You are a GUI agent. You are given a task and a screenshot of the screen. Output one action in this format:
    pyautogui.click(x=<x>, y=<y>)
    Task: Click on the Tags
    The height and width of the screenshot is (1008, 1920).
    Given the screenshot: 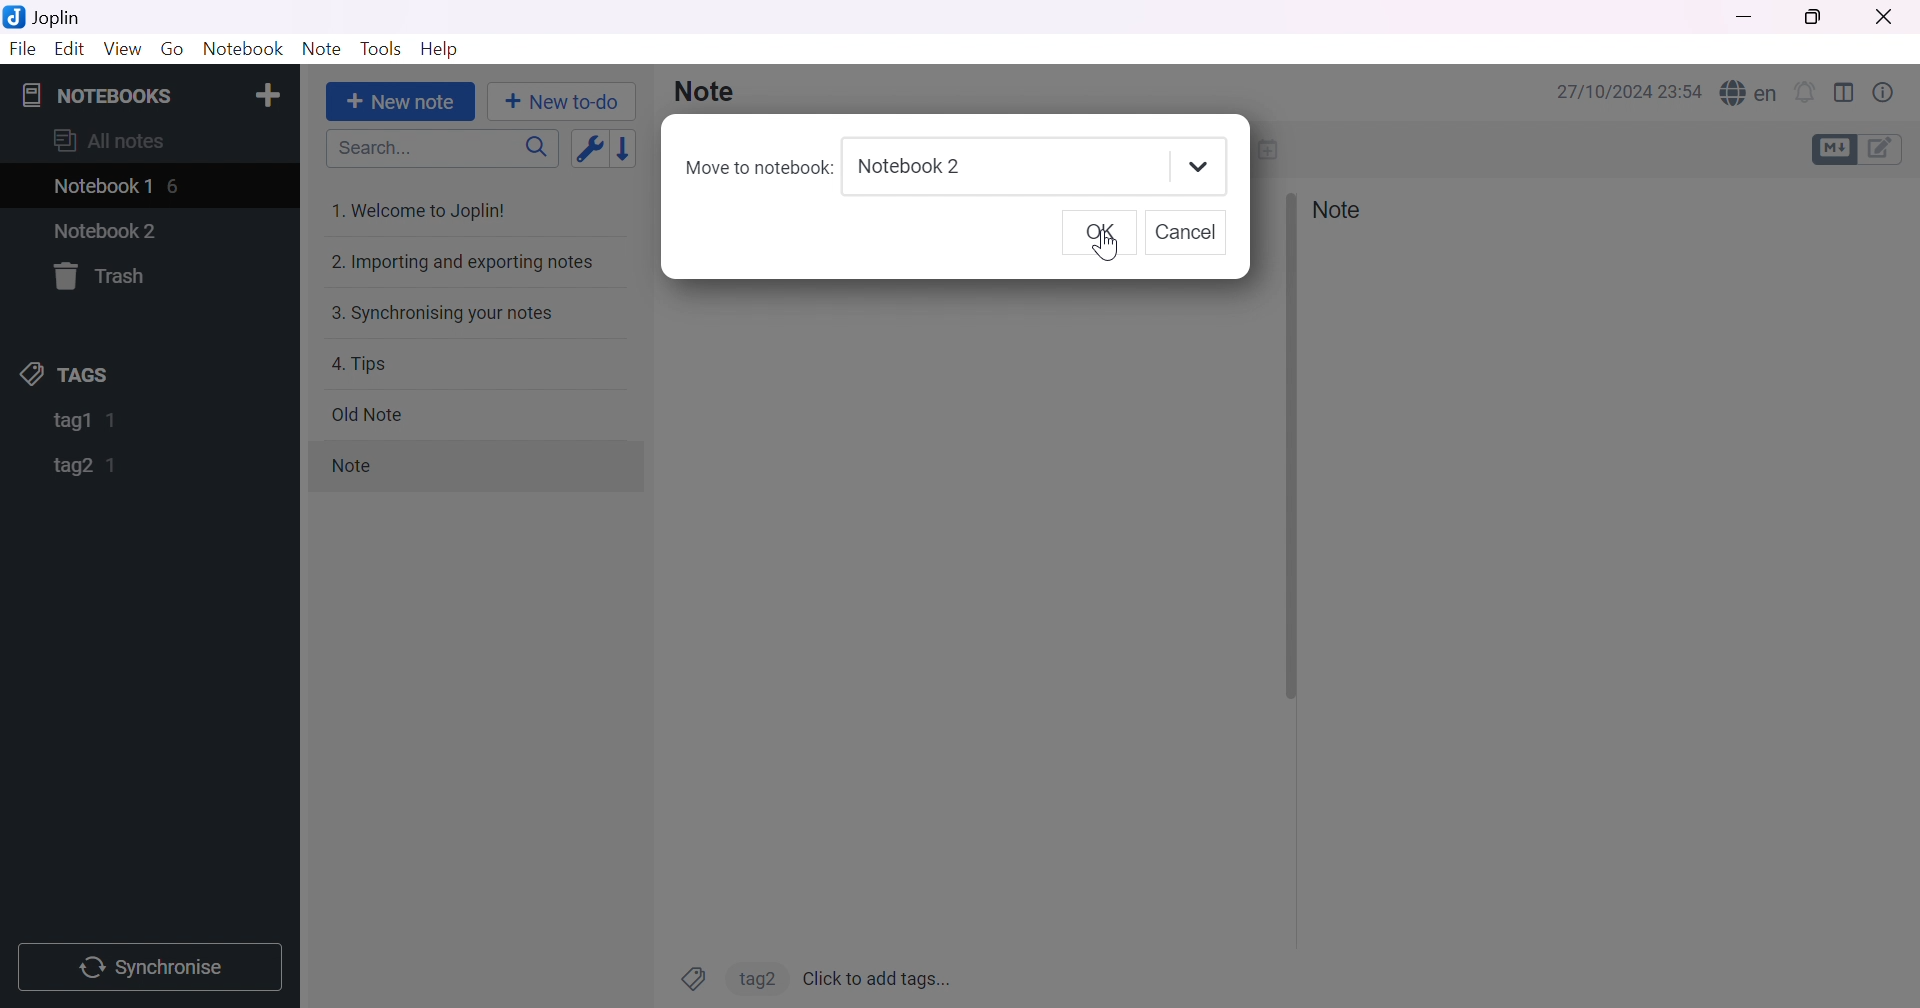 What is the action you would take?
    pyautogui.click(x=693, y=978)
    